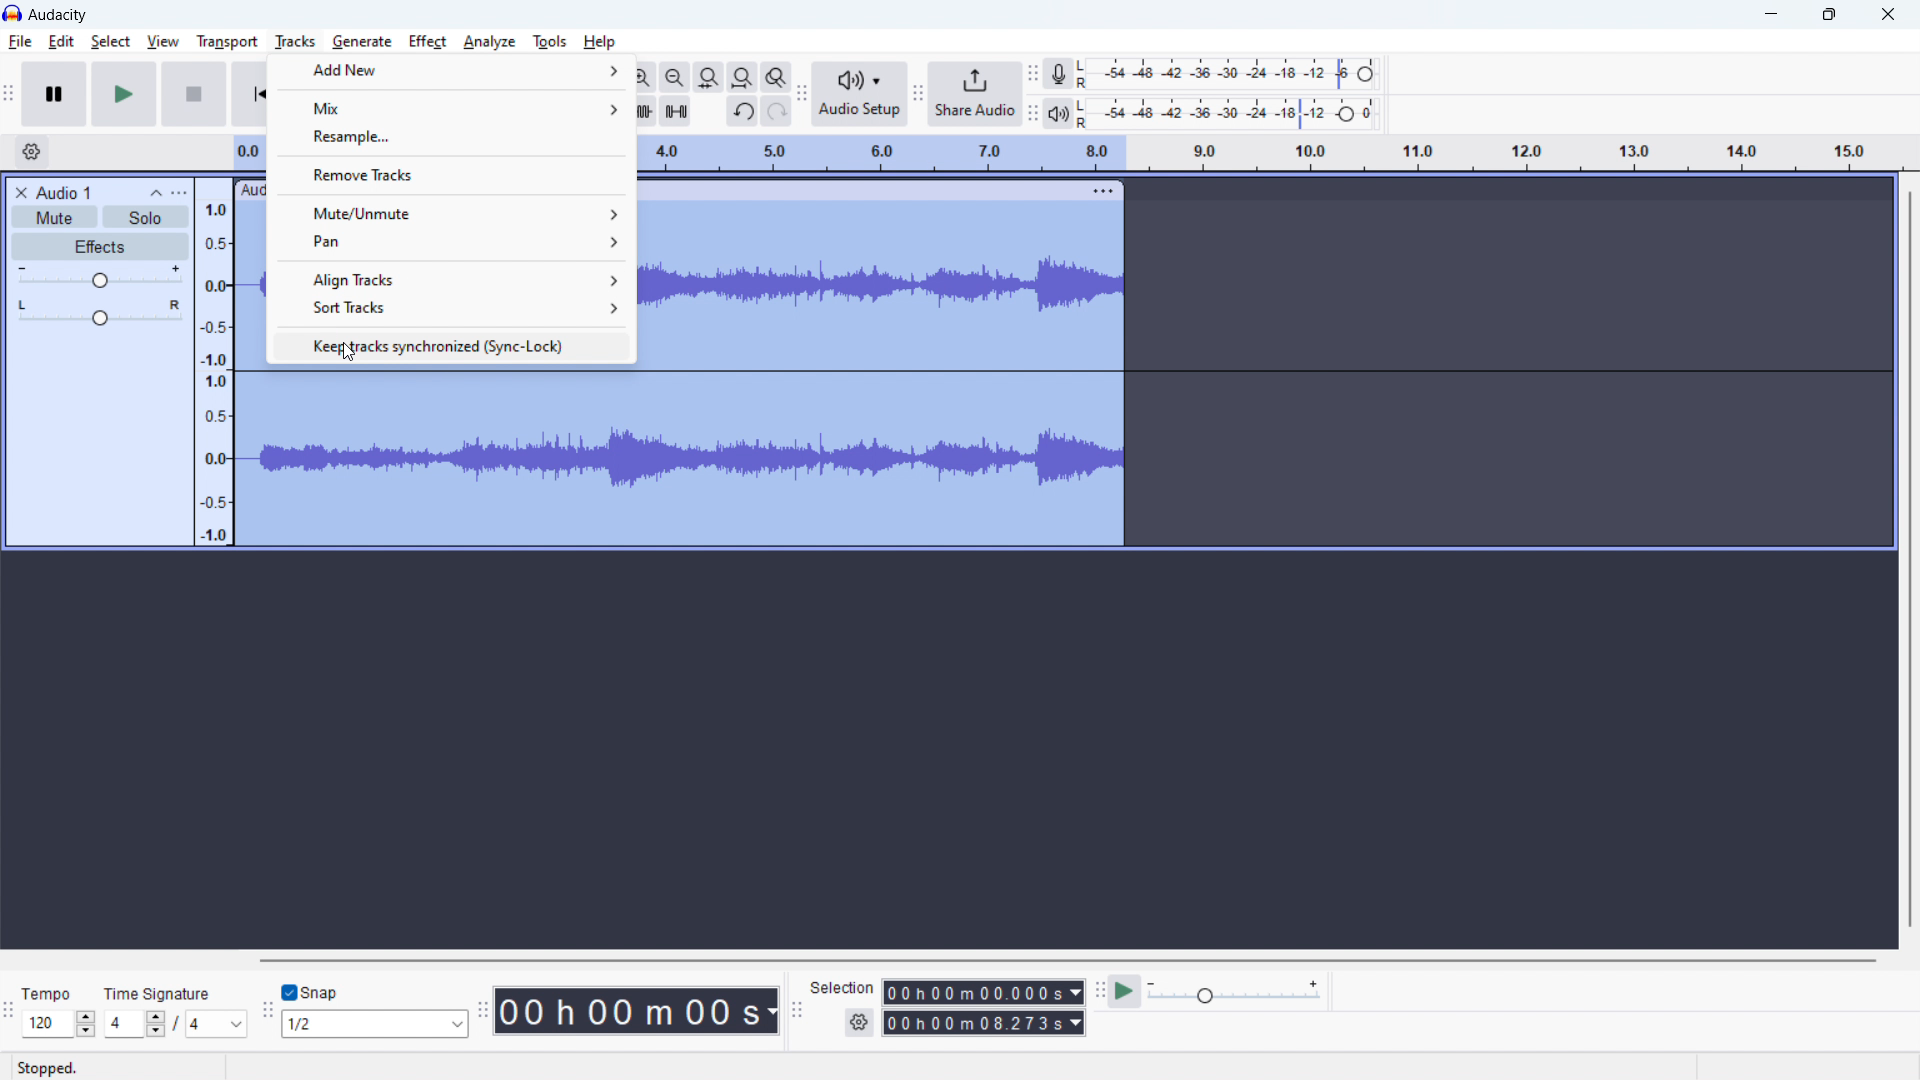  Describe the element at coordinates (861, 95) in the screenshot. I see `audio setup` at that location.